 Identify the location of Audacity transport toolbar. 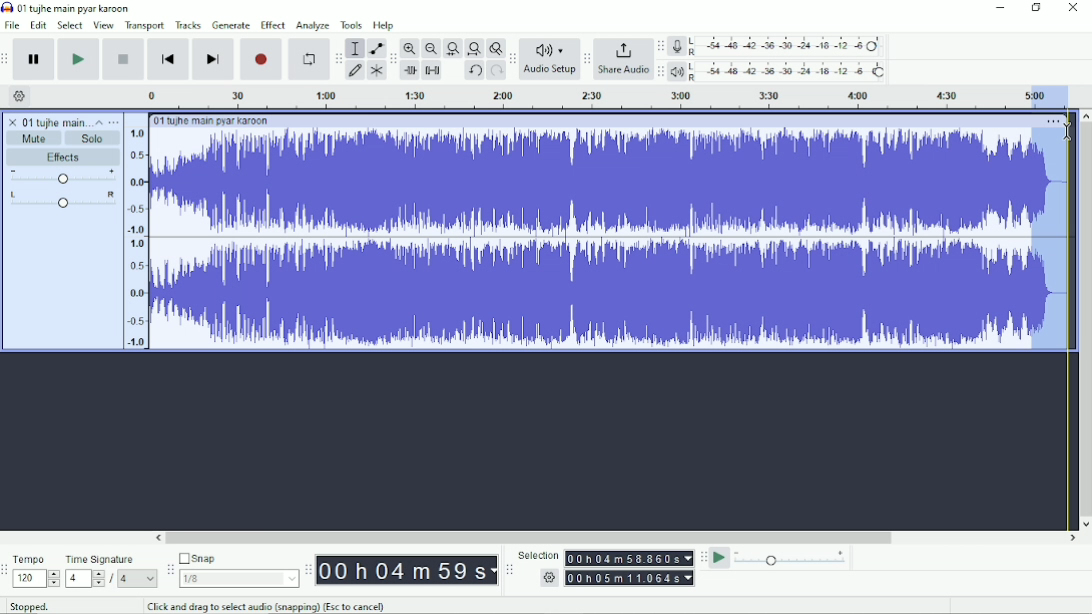
(7, 59).